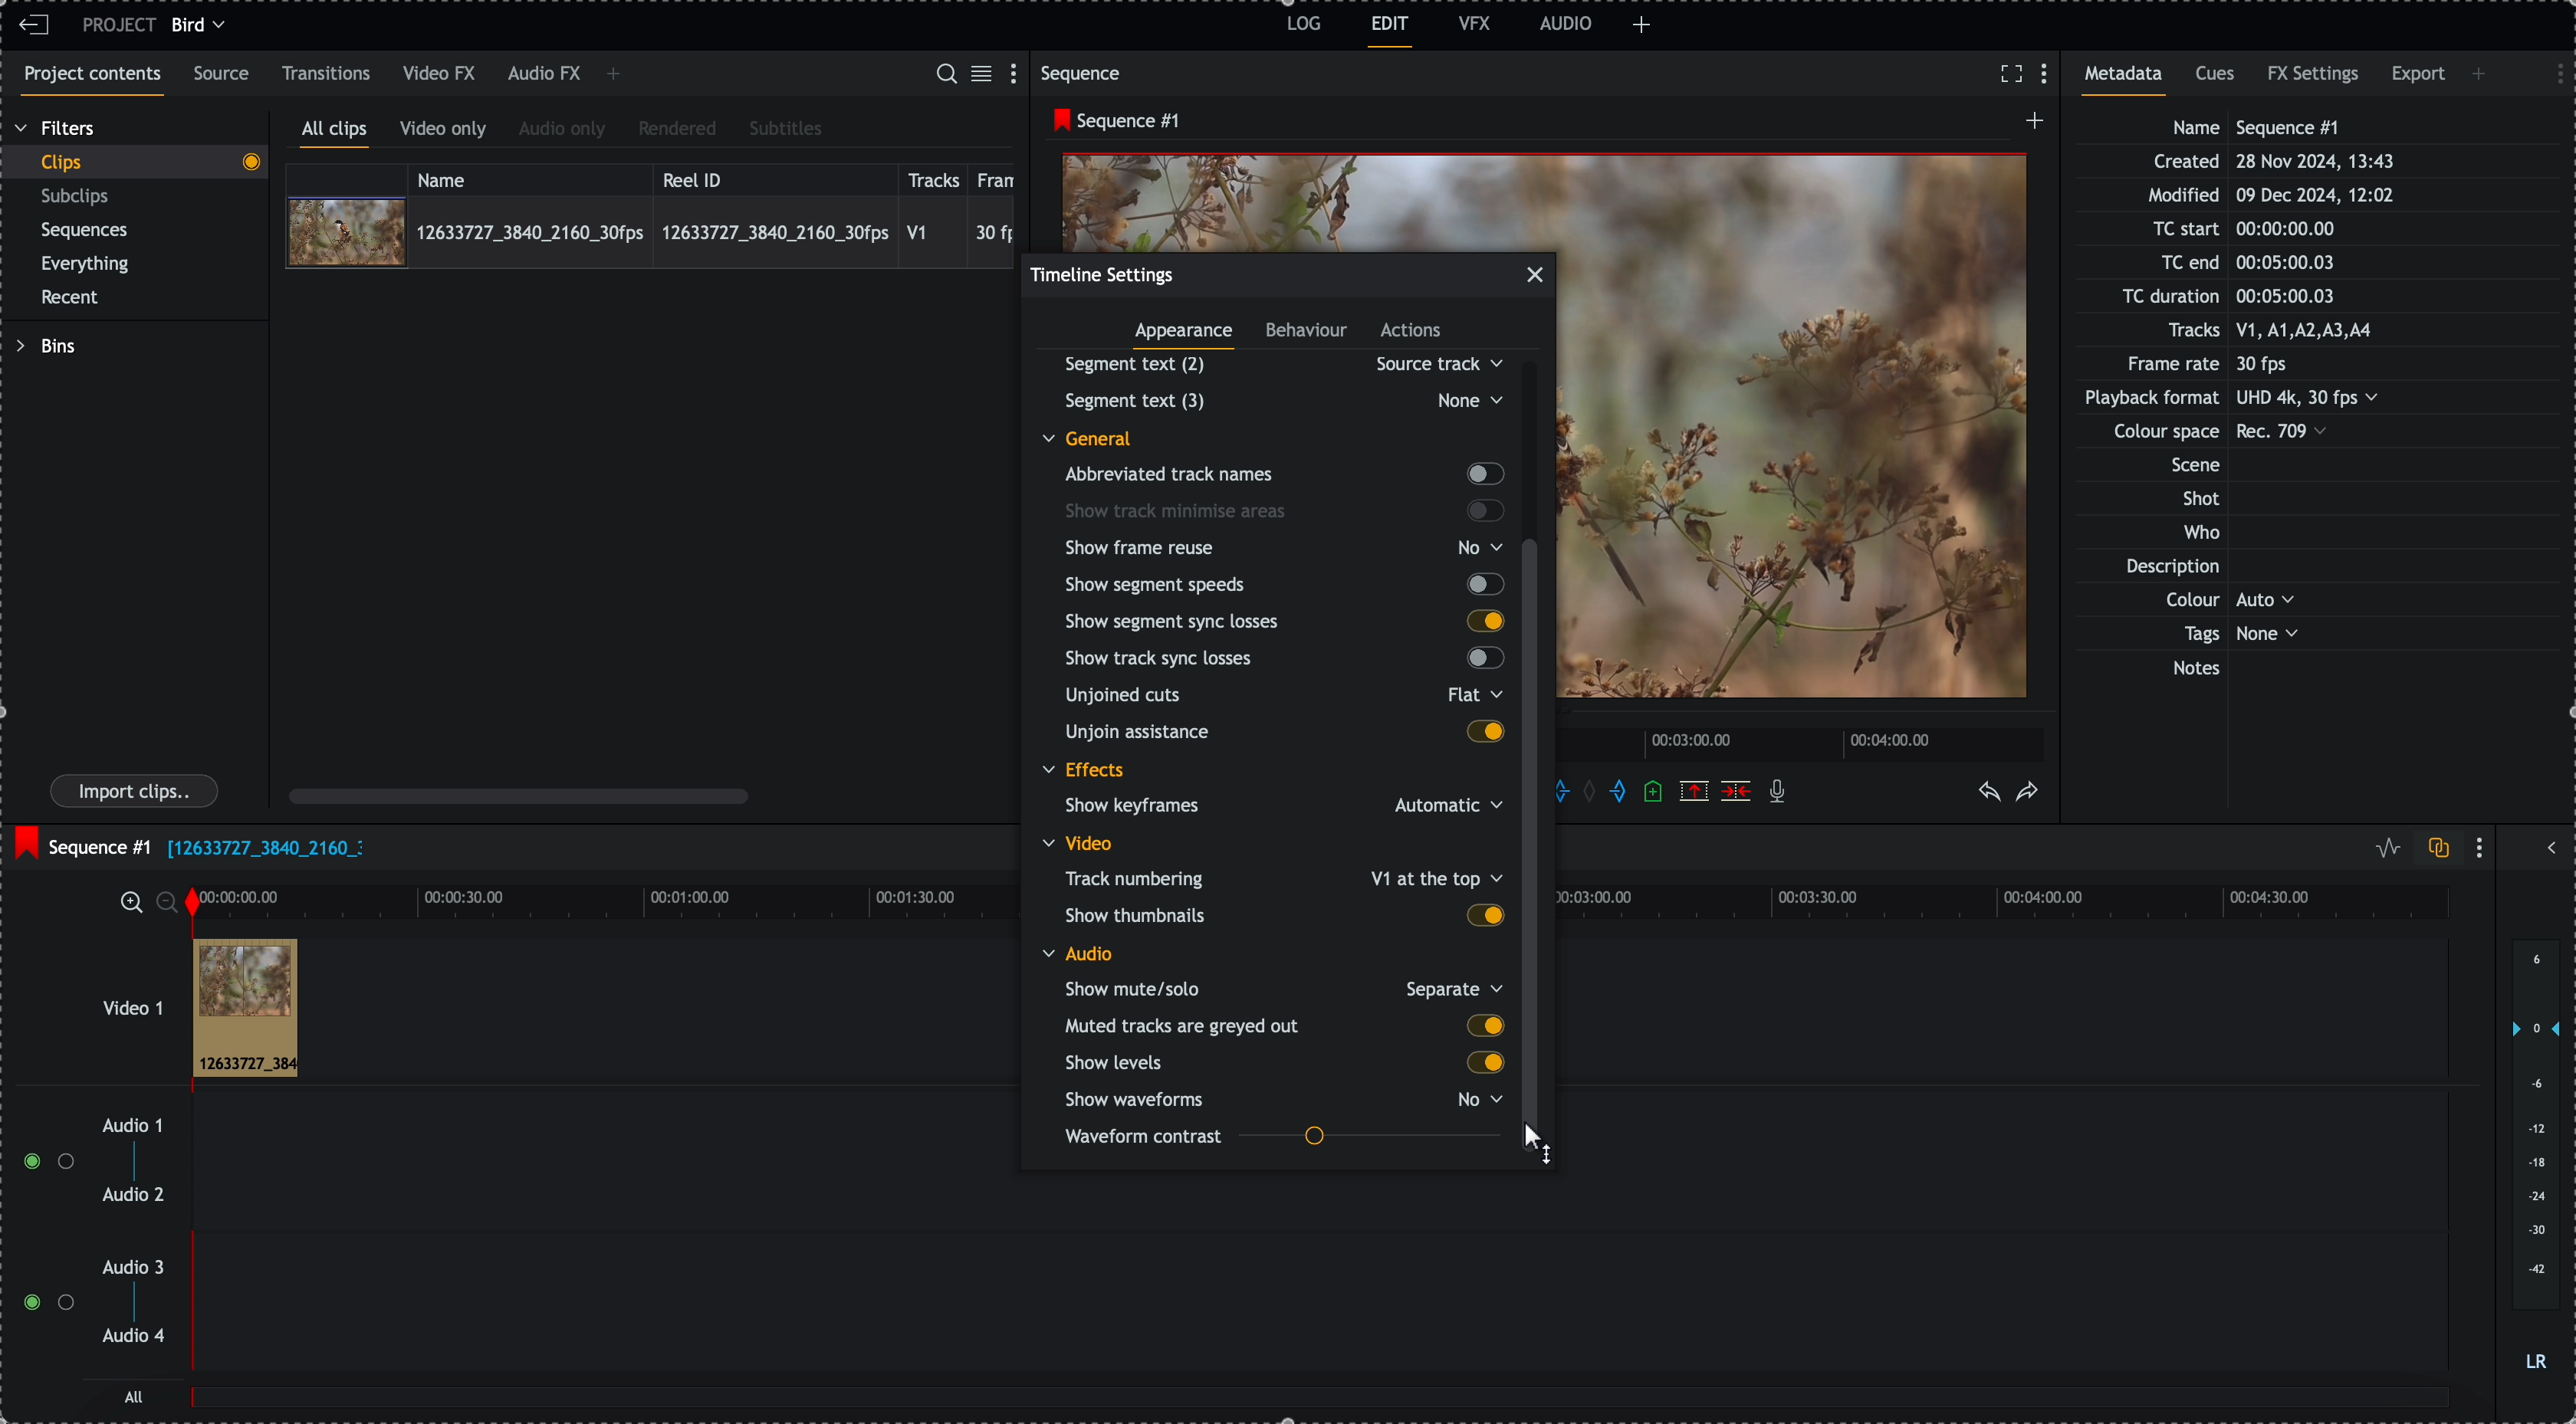 This screenshot has height=1424, width=2576. Describe the element at coordinates (106, 998) in the screenshot. I see `video 1` at that location.